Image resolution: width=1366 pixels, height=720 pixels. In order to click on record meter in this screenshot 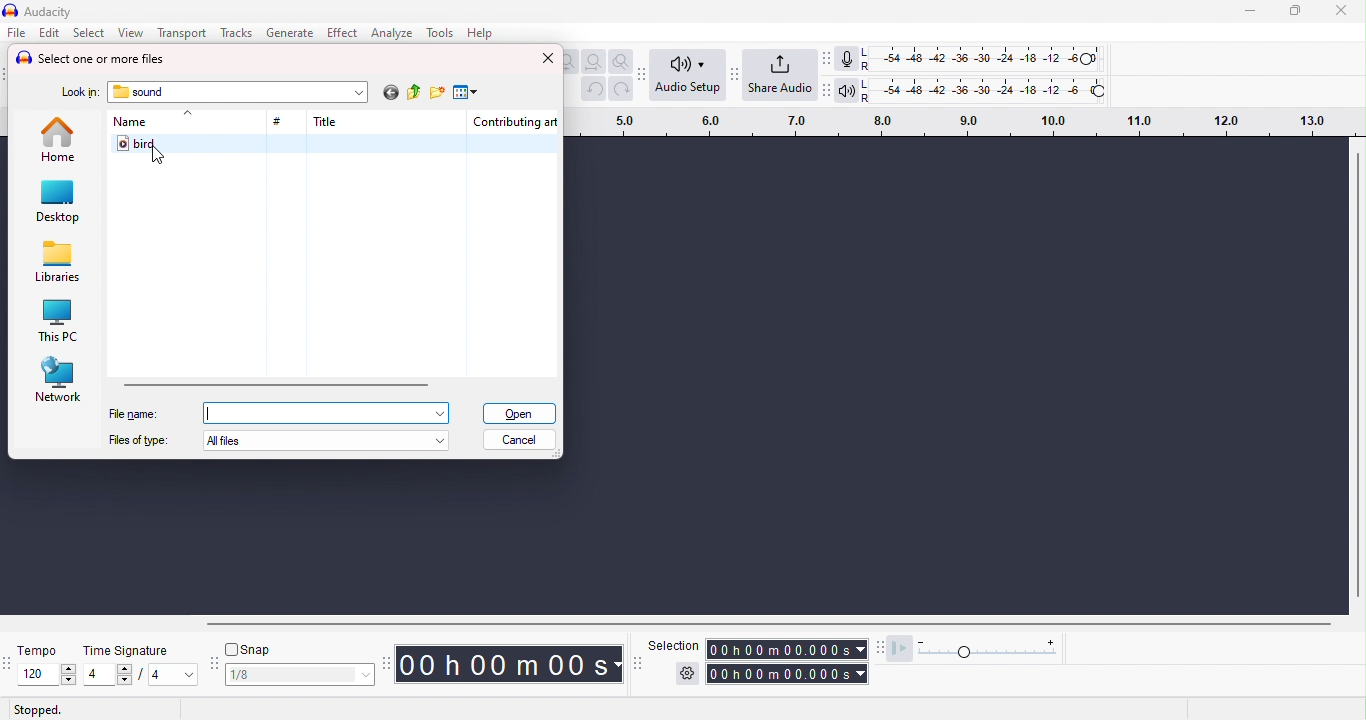, I will do `click(849, 59)`.